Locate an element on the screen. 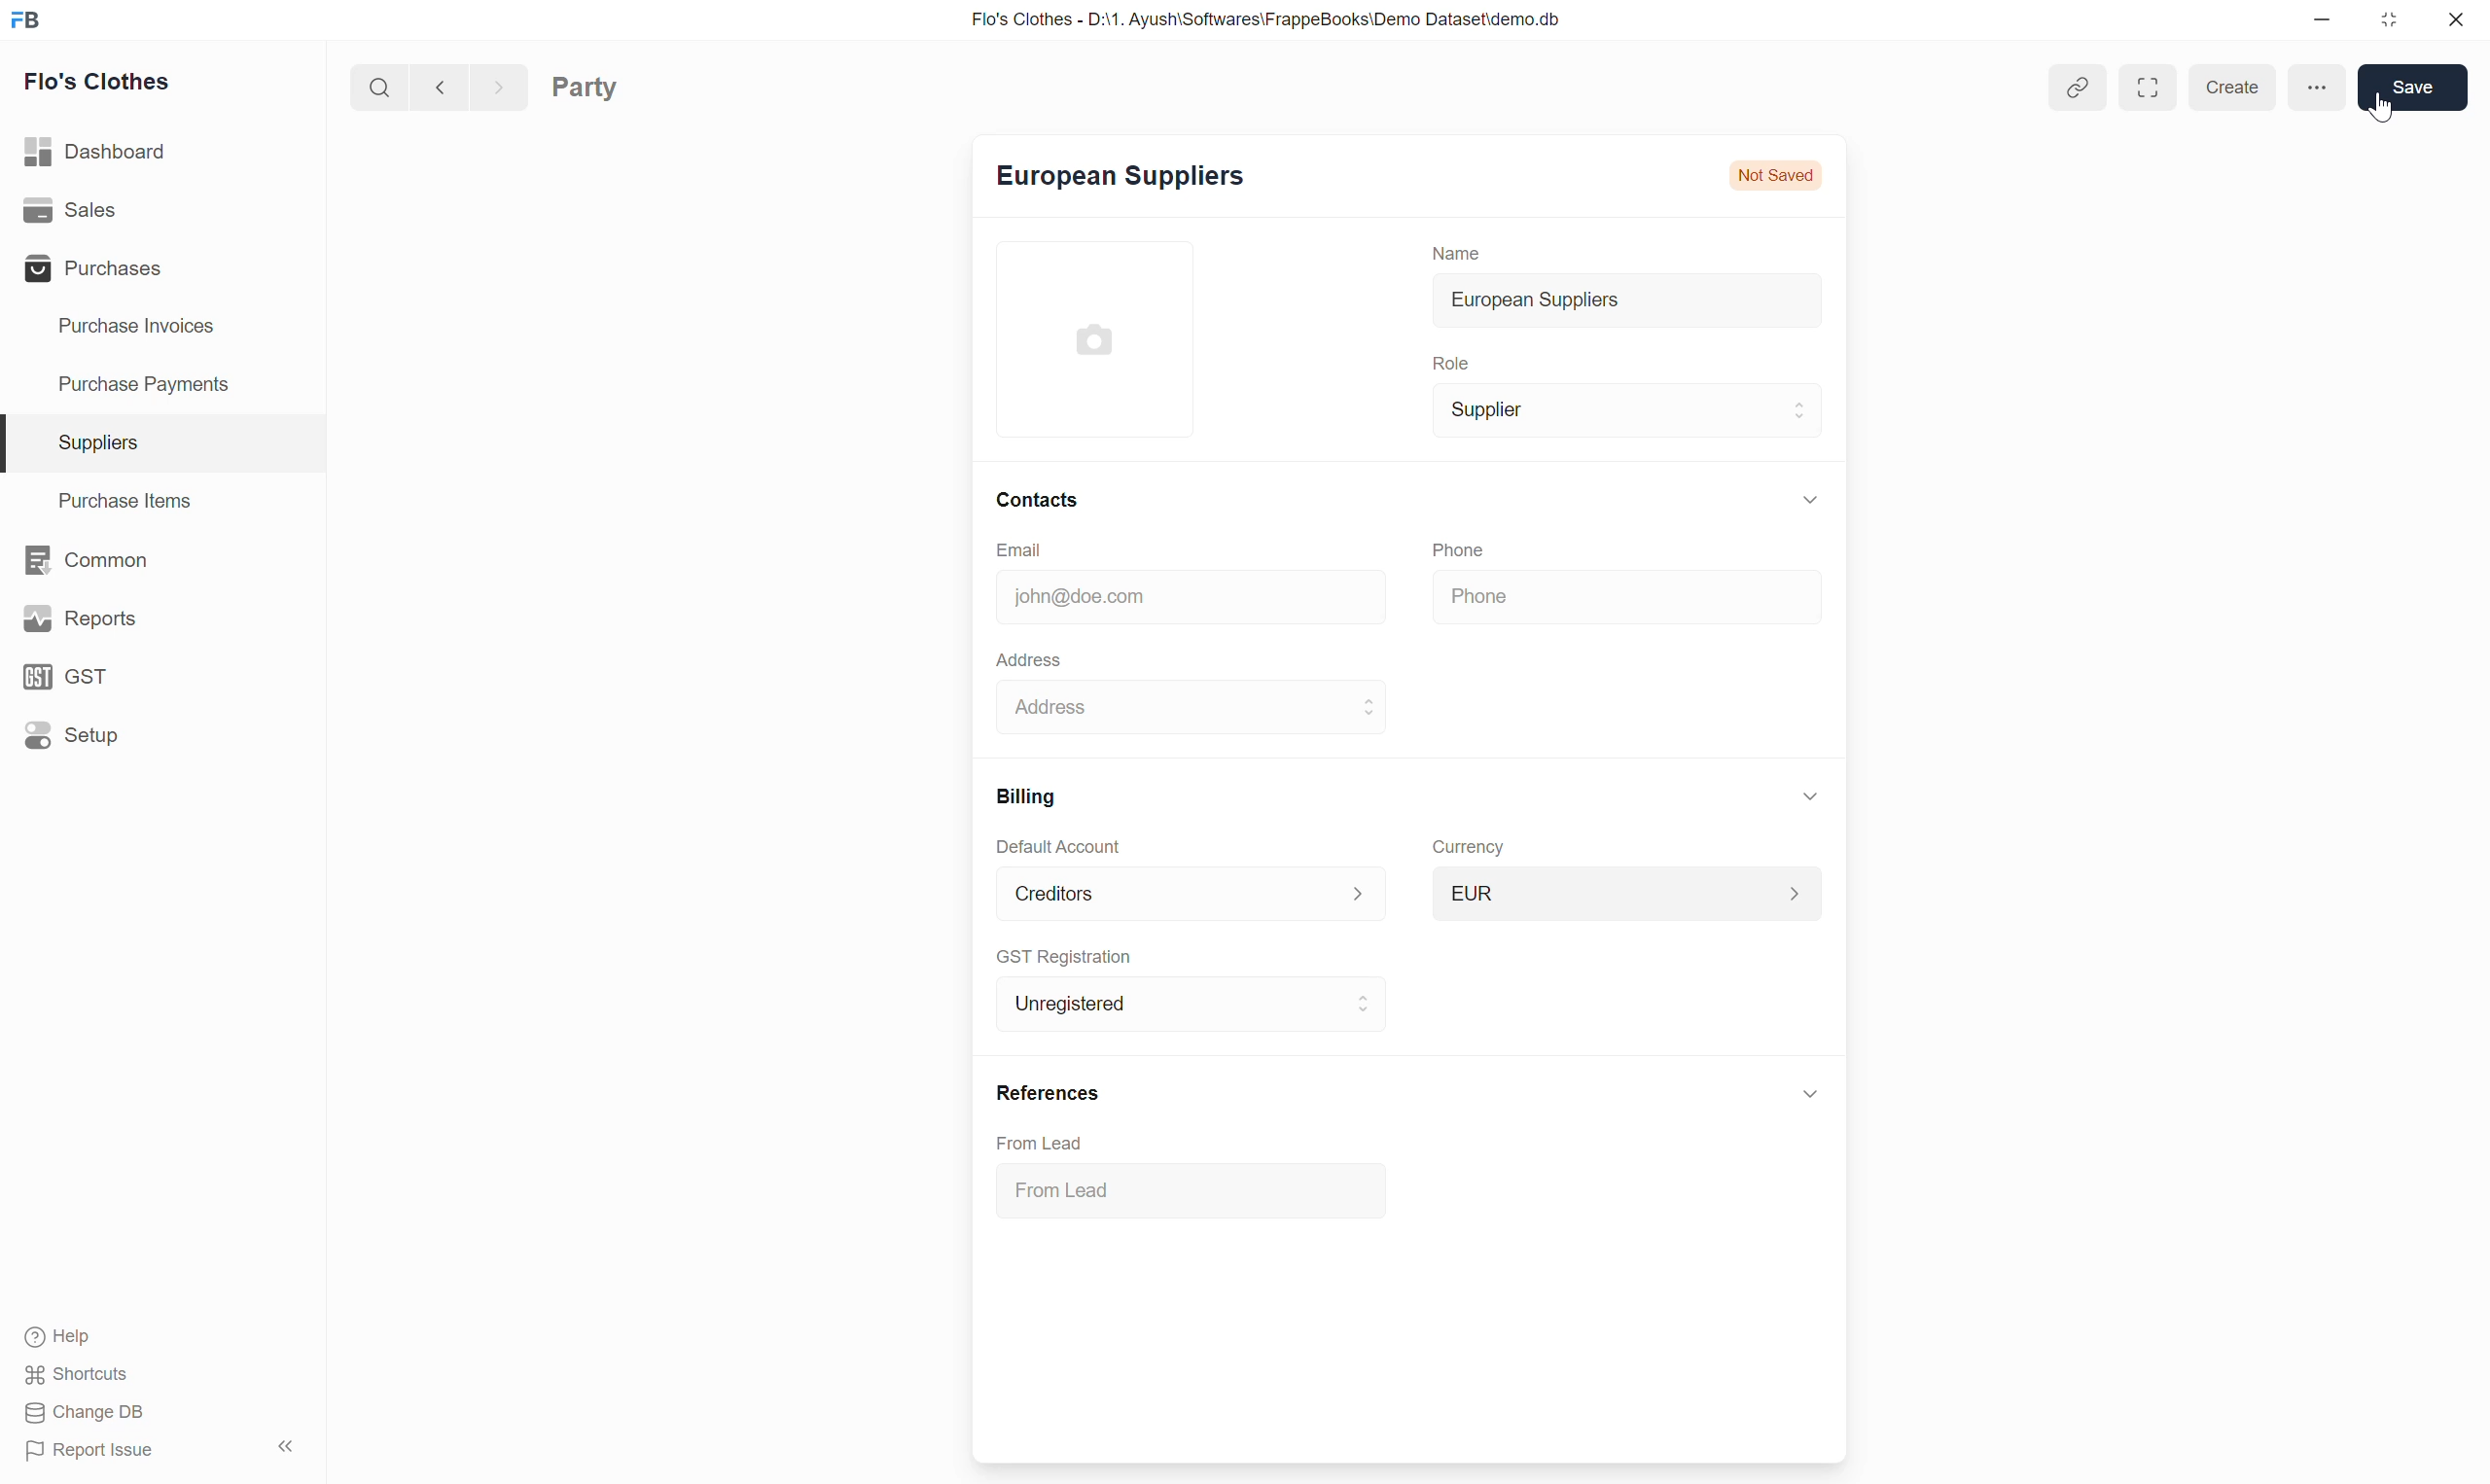 The height and width of the screenshot is (1484, 2490). add picture is located at coordinates (1113, 336).